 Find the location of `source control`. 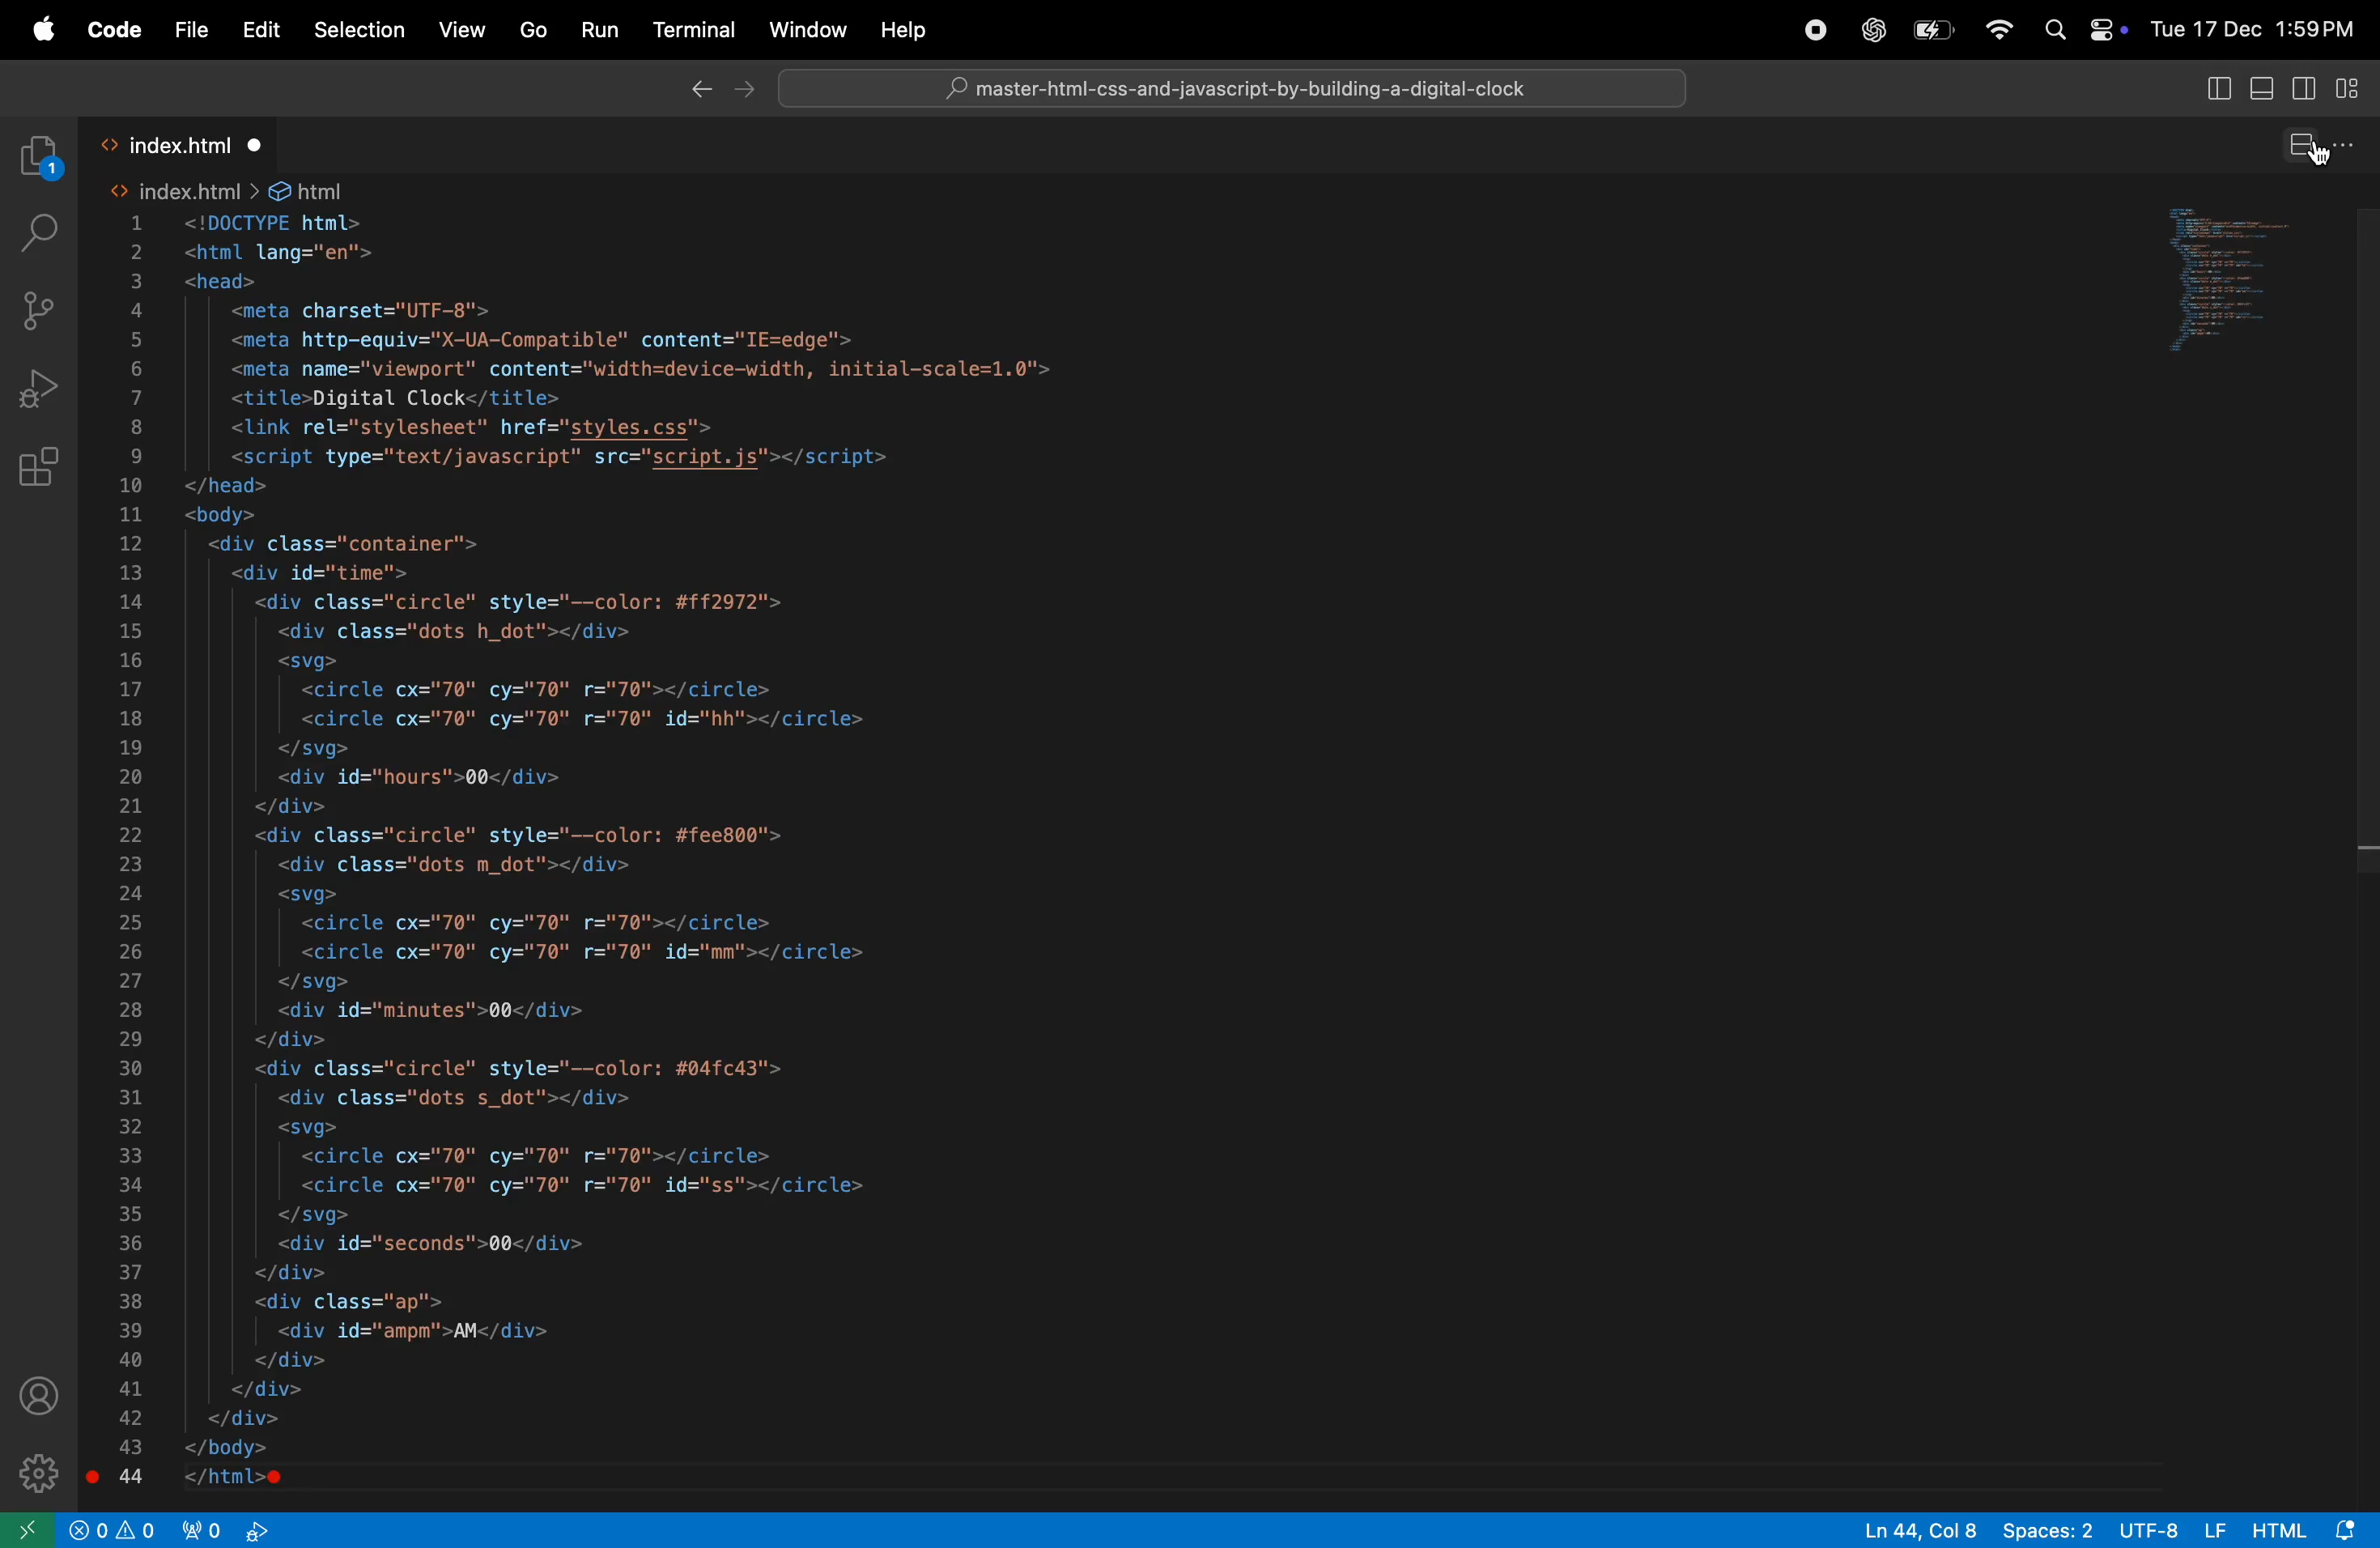

source control is located at coordinates (38, 308).